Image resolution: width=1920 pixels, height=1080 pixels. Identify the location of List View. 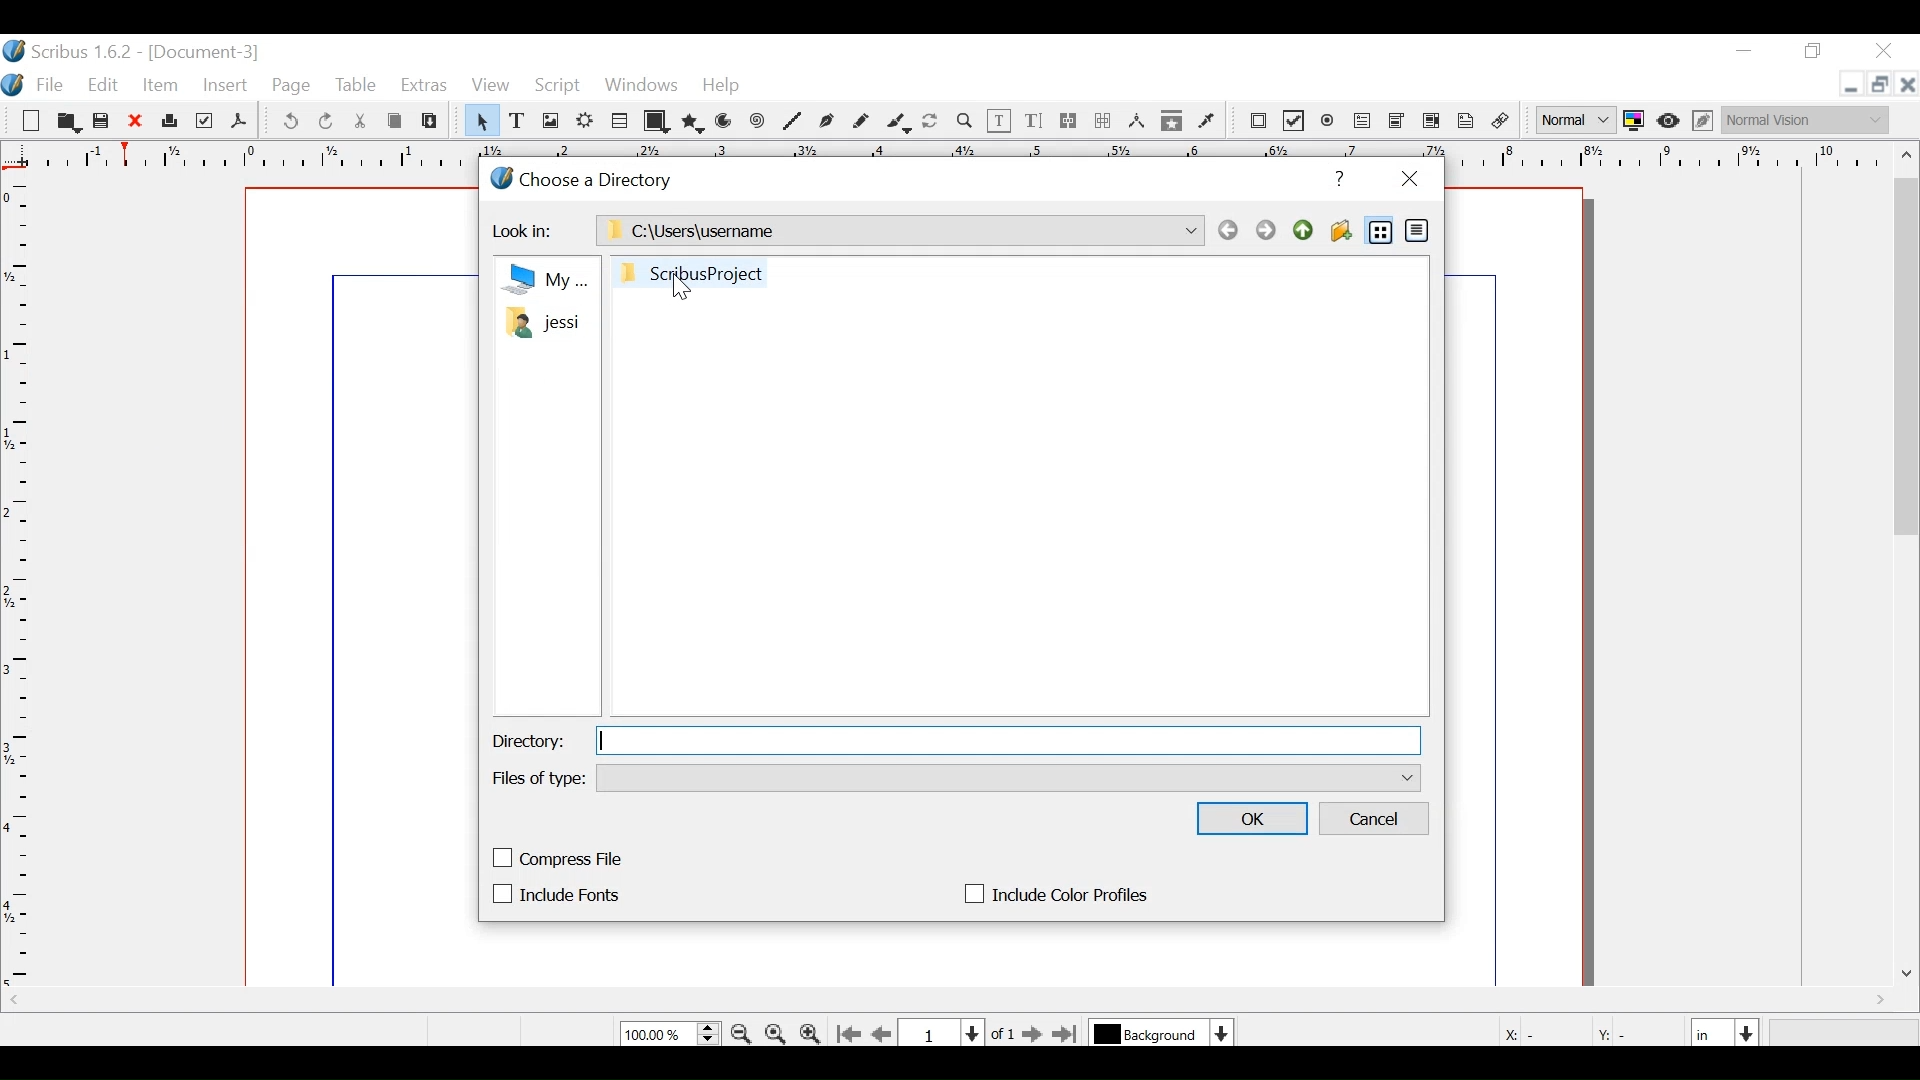
(1381, 230).